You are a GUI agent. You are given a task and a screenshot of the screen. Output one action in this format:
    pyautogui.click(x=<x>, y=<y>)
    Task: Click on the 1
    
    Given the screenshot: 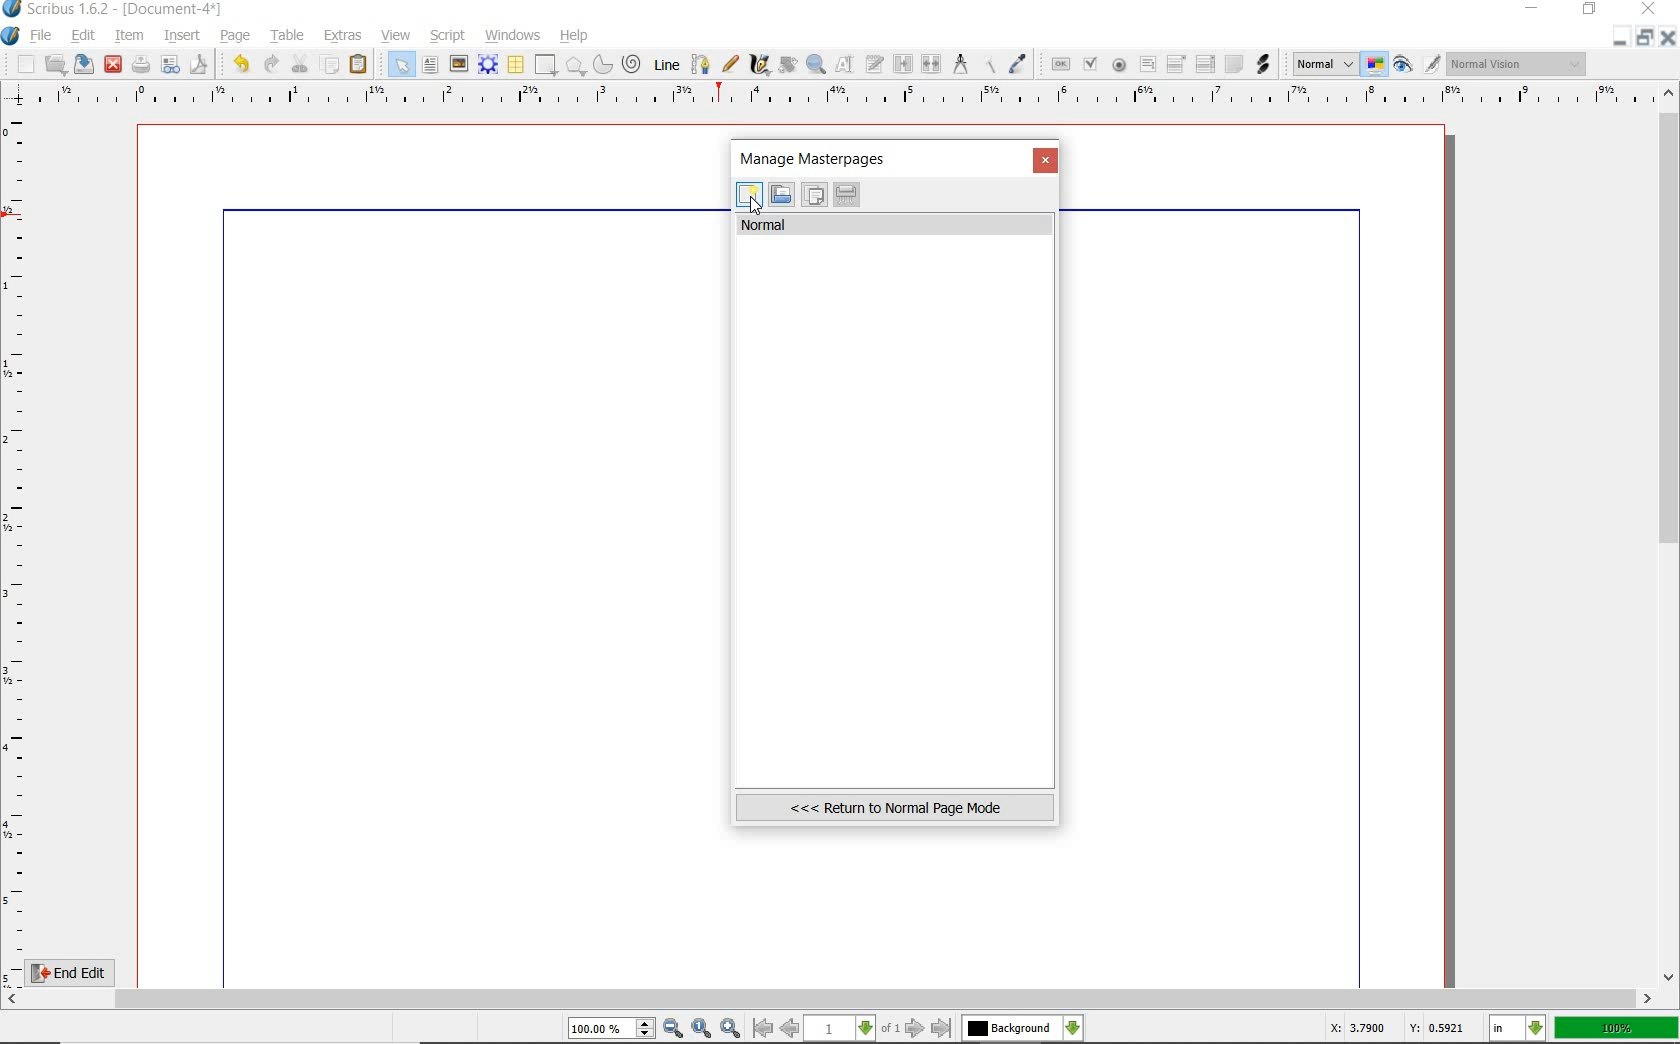 What is the action you would take?
    pyautogui.click(x=841, y=1029)
    